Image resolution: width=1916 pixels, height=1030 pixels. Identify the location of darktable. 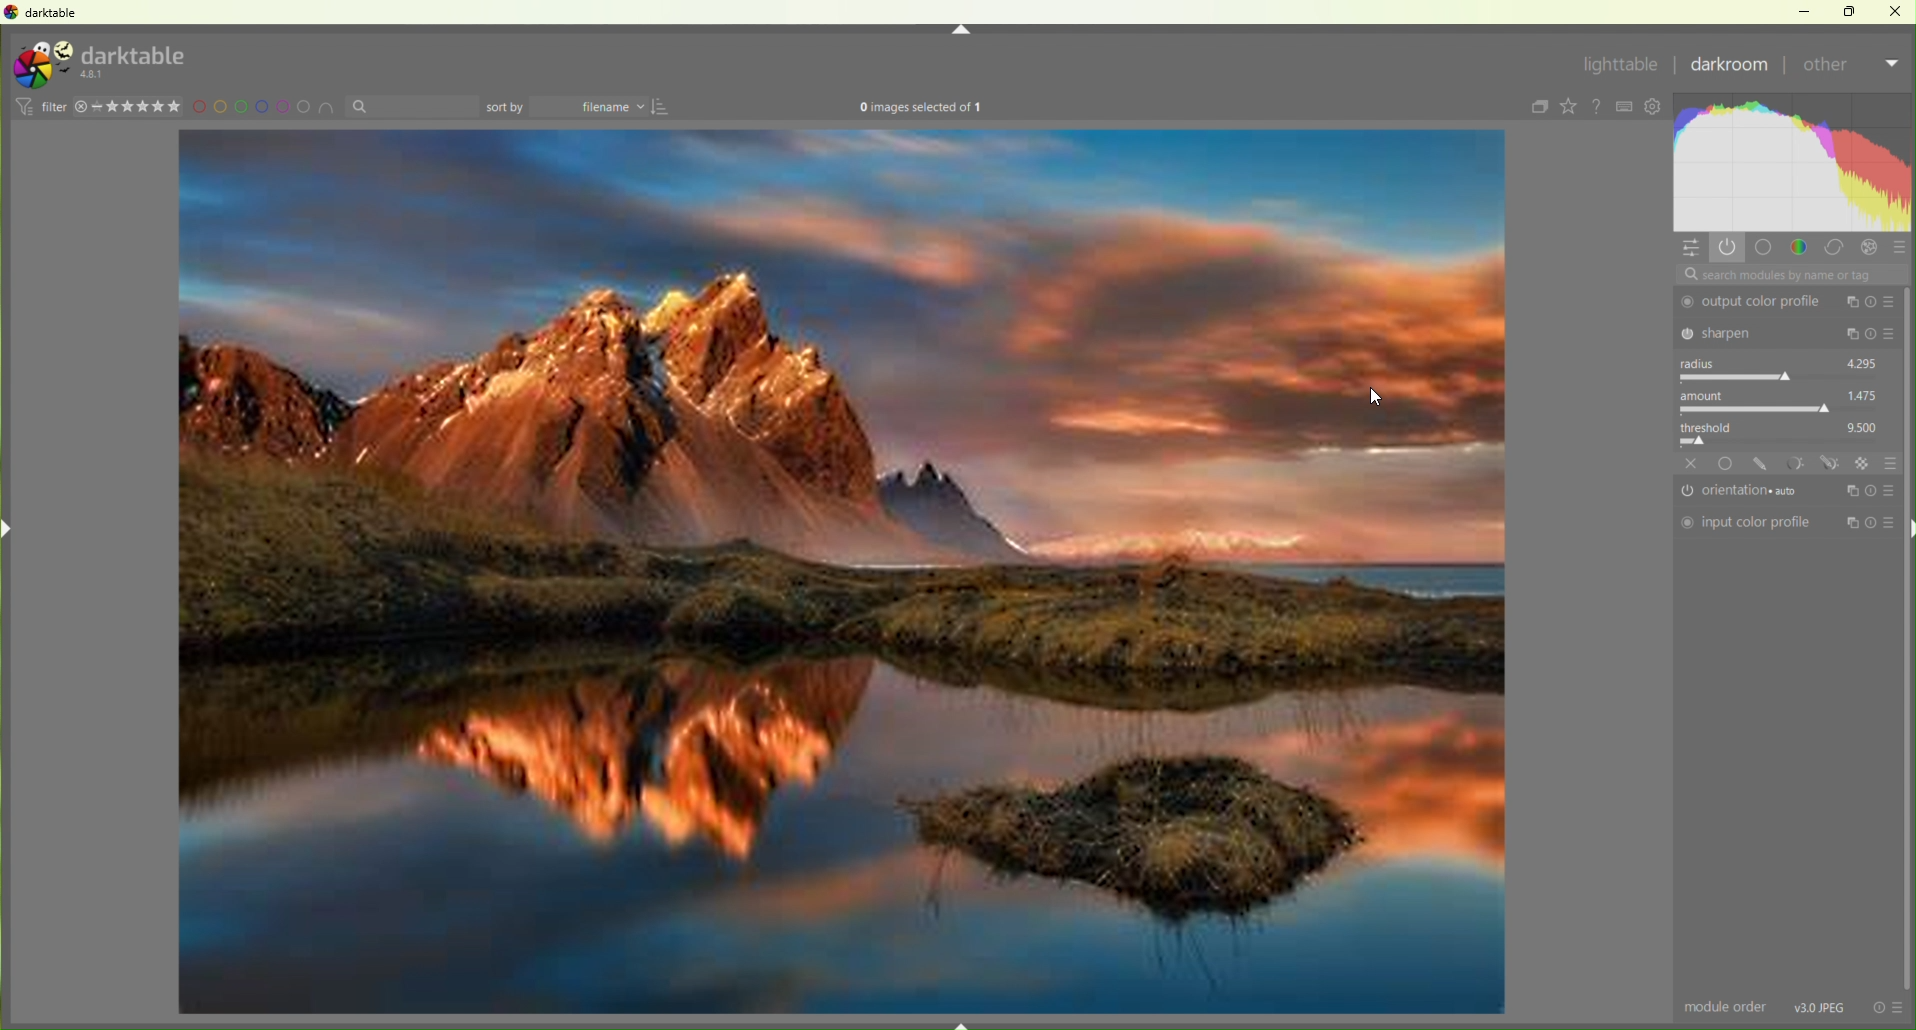
(136, 53).